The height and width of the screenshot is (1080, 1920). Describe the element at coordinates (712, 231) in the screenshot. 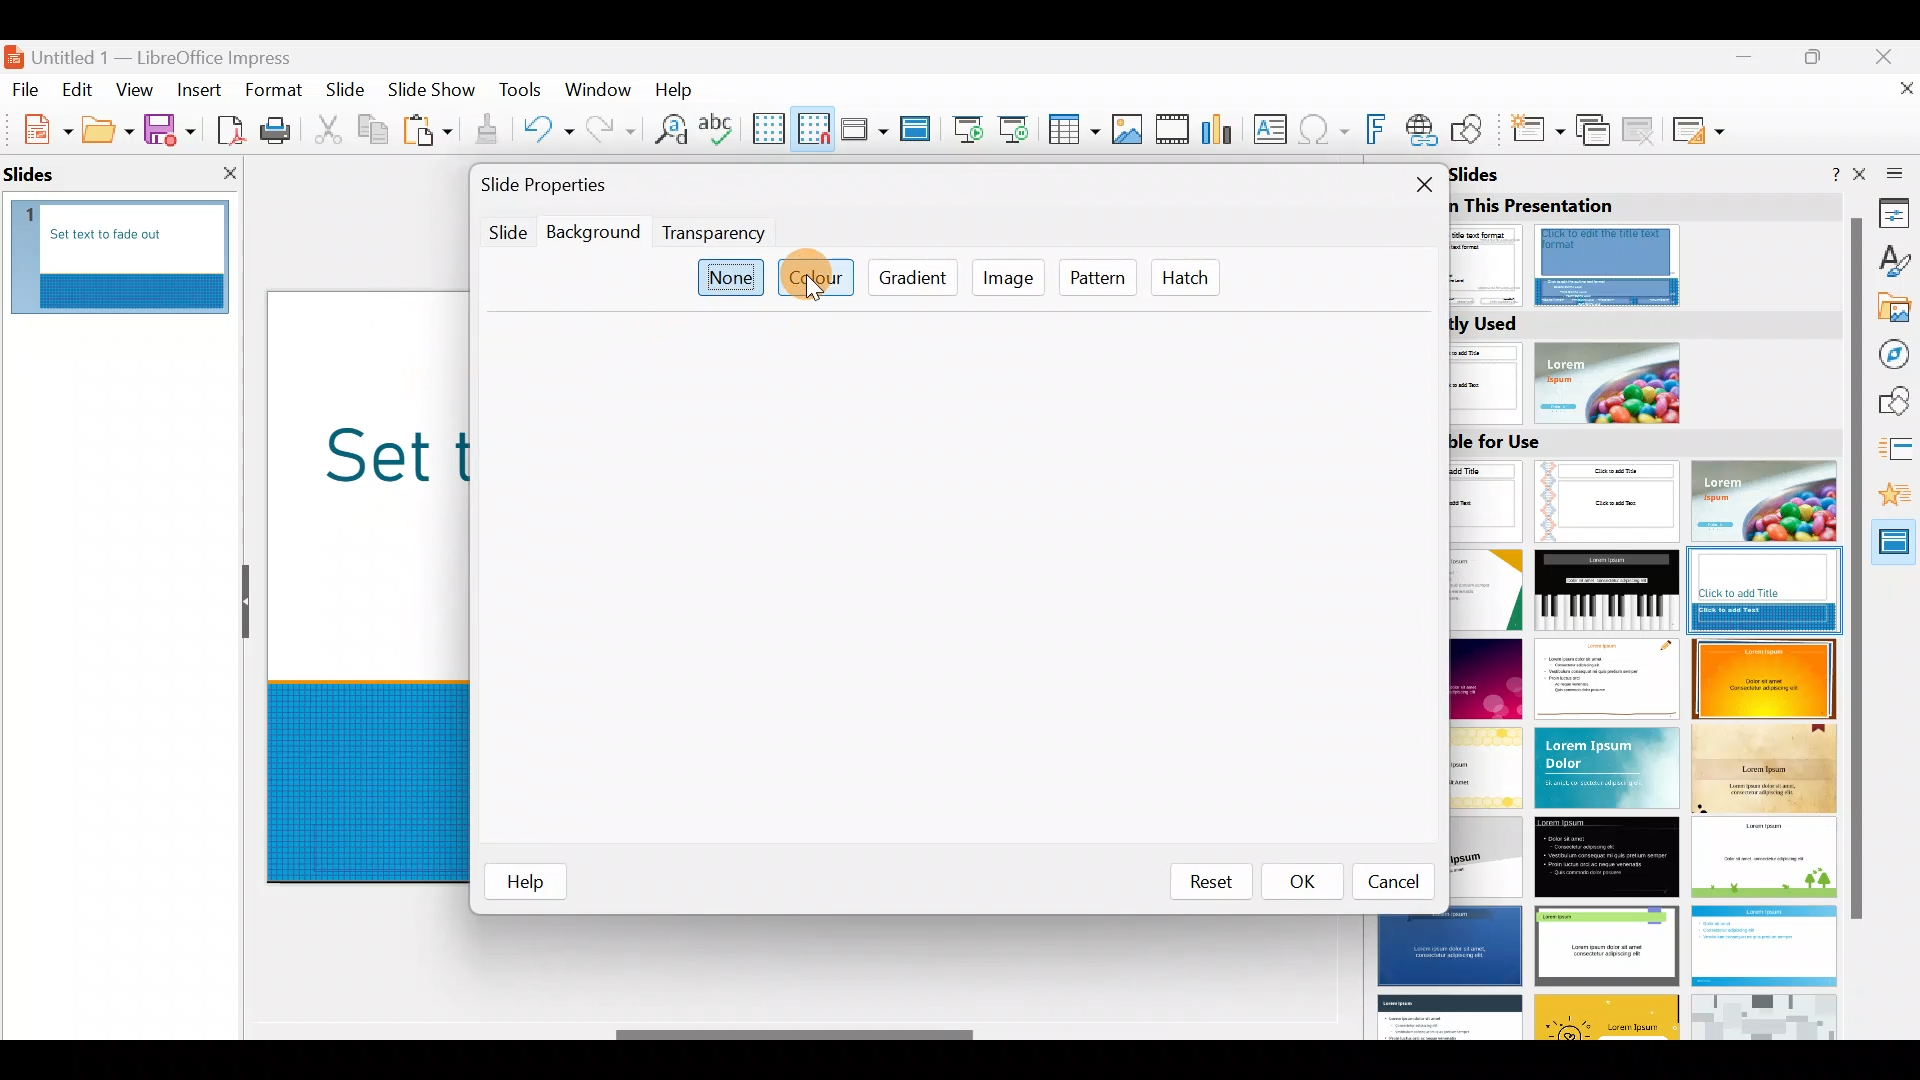

I see `Transparency` at that location.